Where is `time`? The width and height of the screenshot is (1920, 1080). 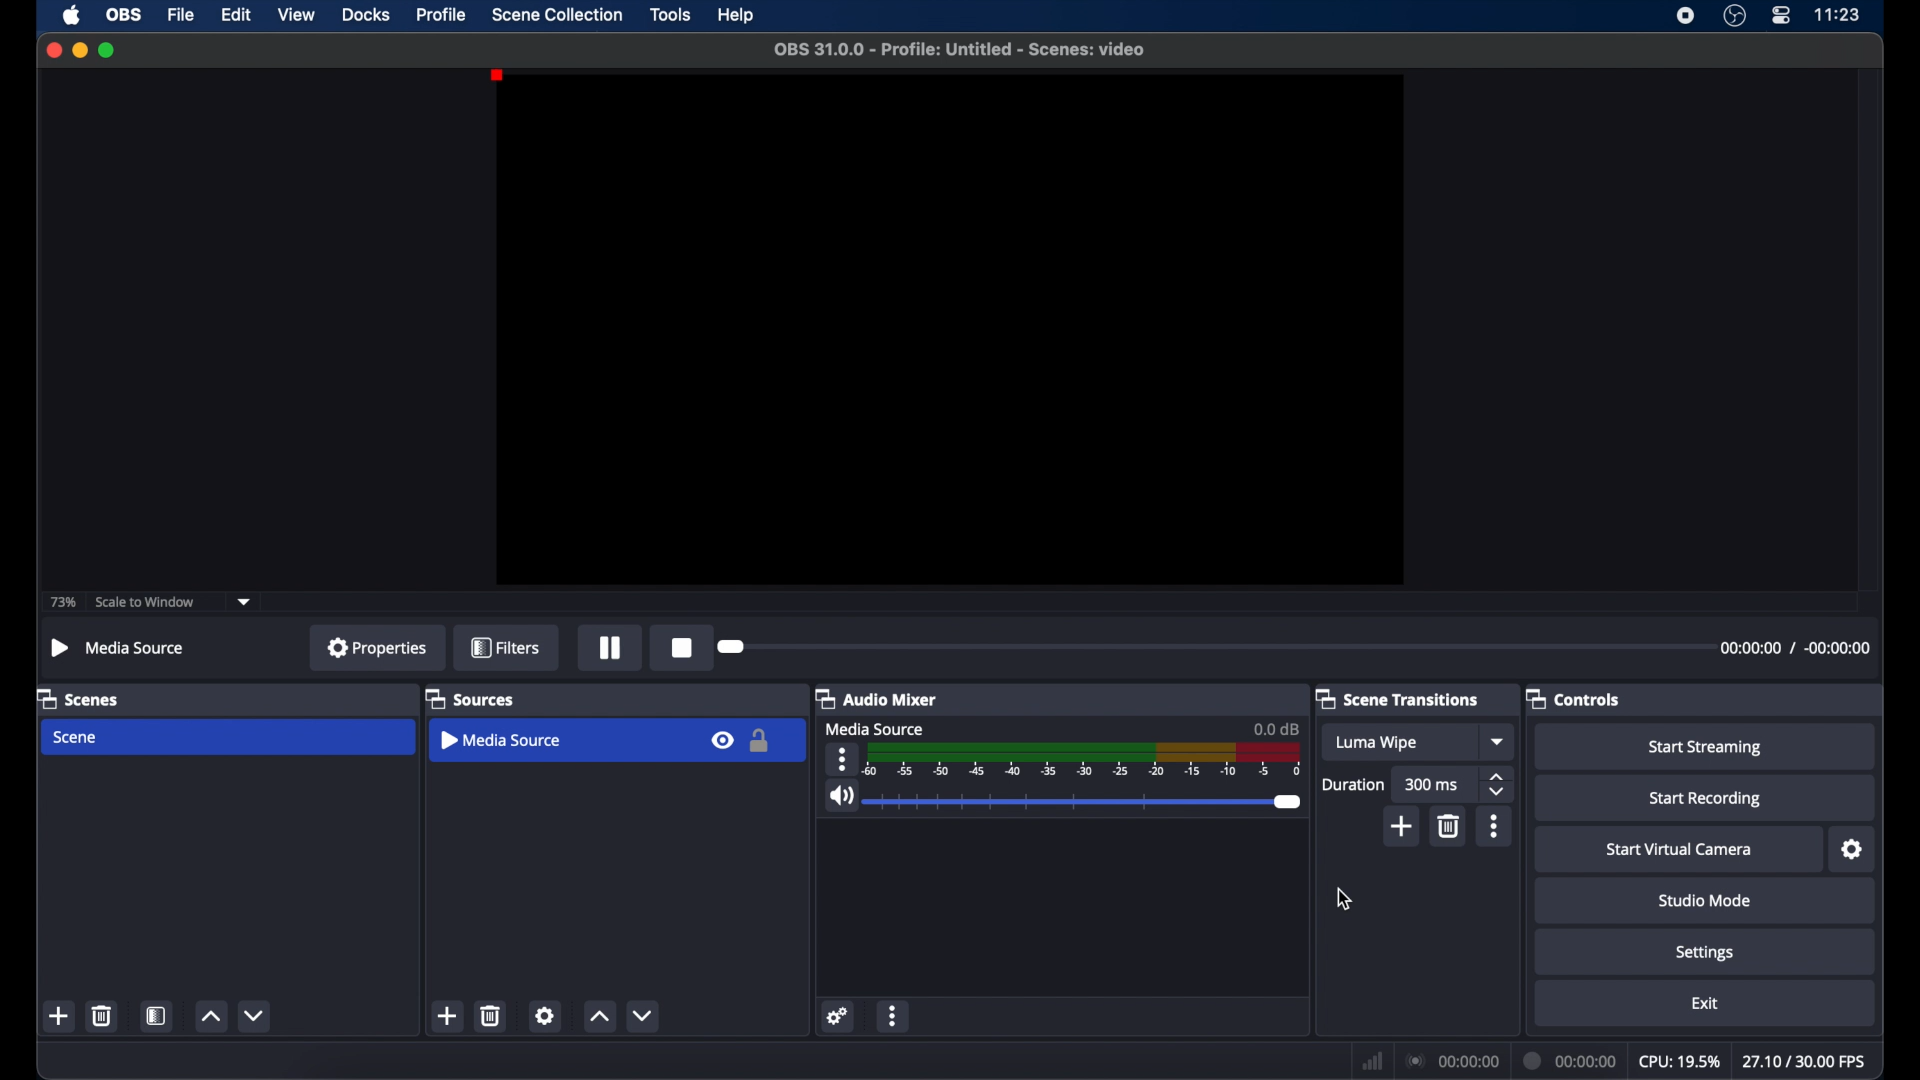
time is located at coordinates (1838, 13).